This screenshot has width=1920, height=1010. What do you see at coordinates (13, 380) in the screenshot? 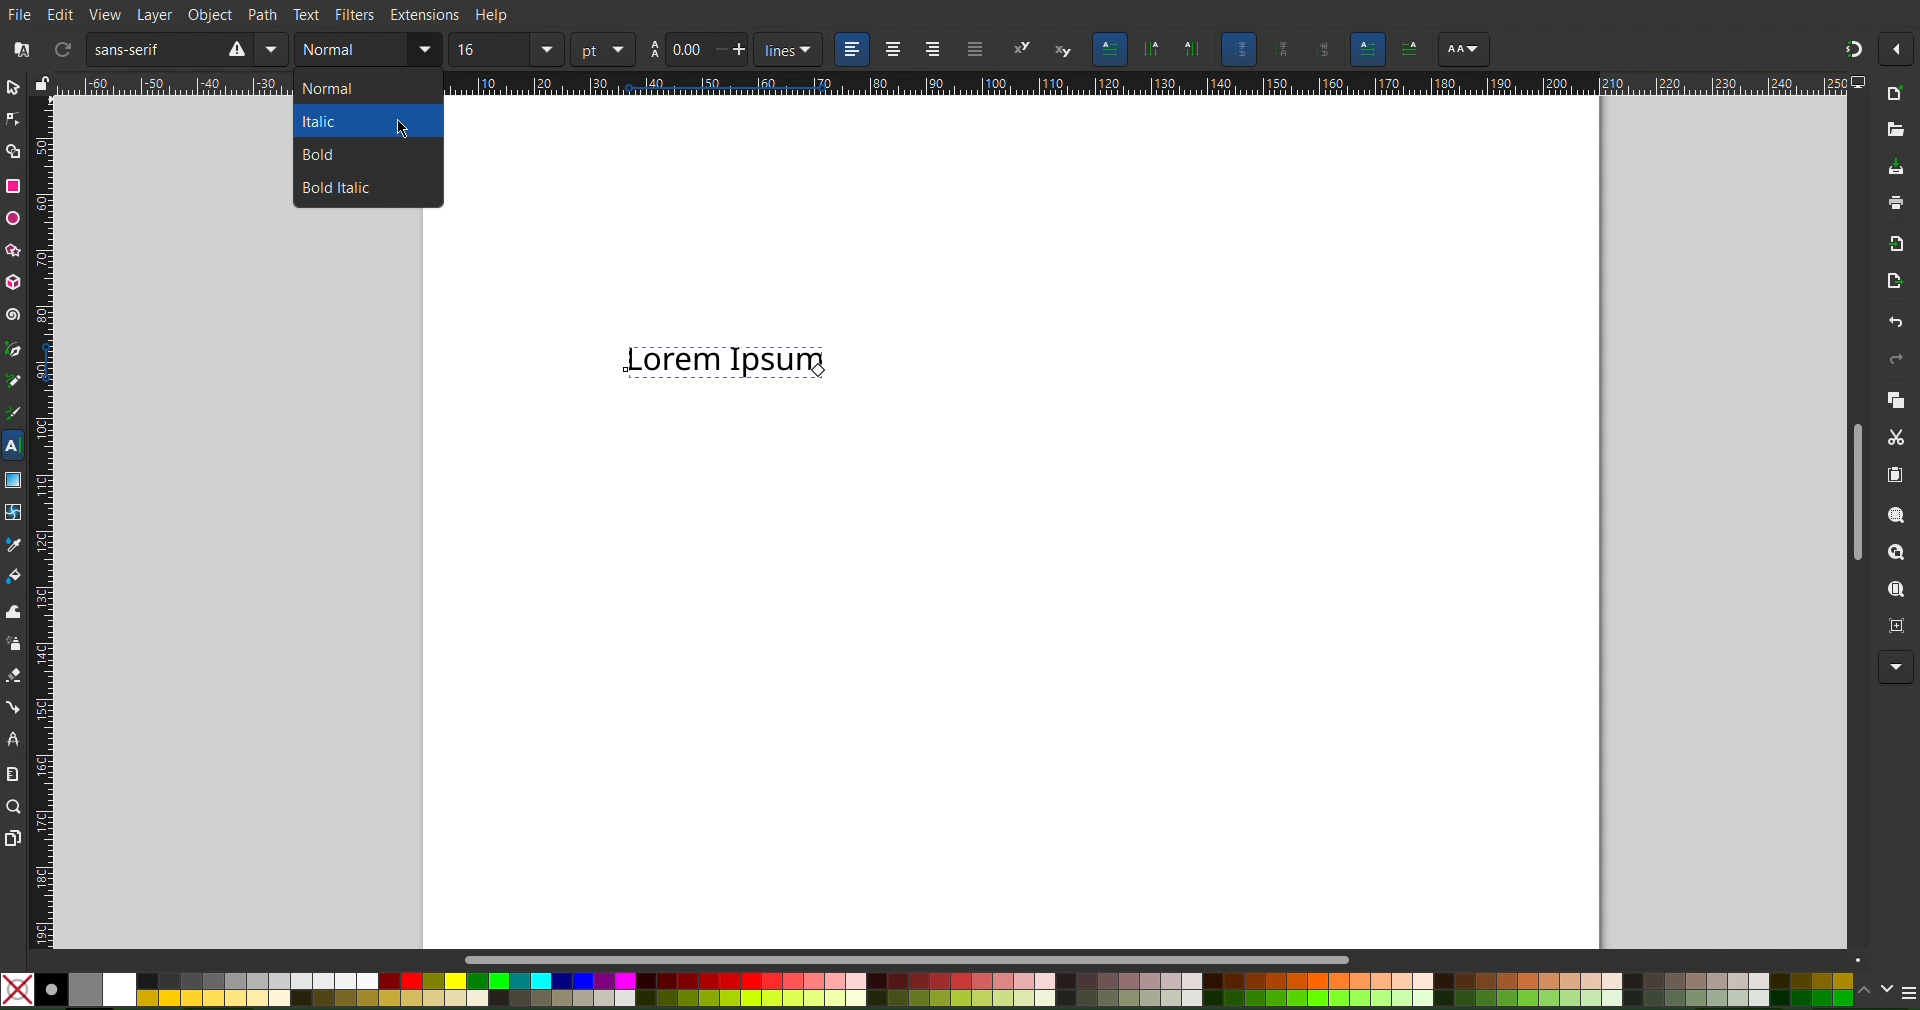
I see `Pencil Tool` at bounding box center [13, 380].